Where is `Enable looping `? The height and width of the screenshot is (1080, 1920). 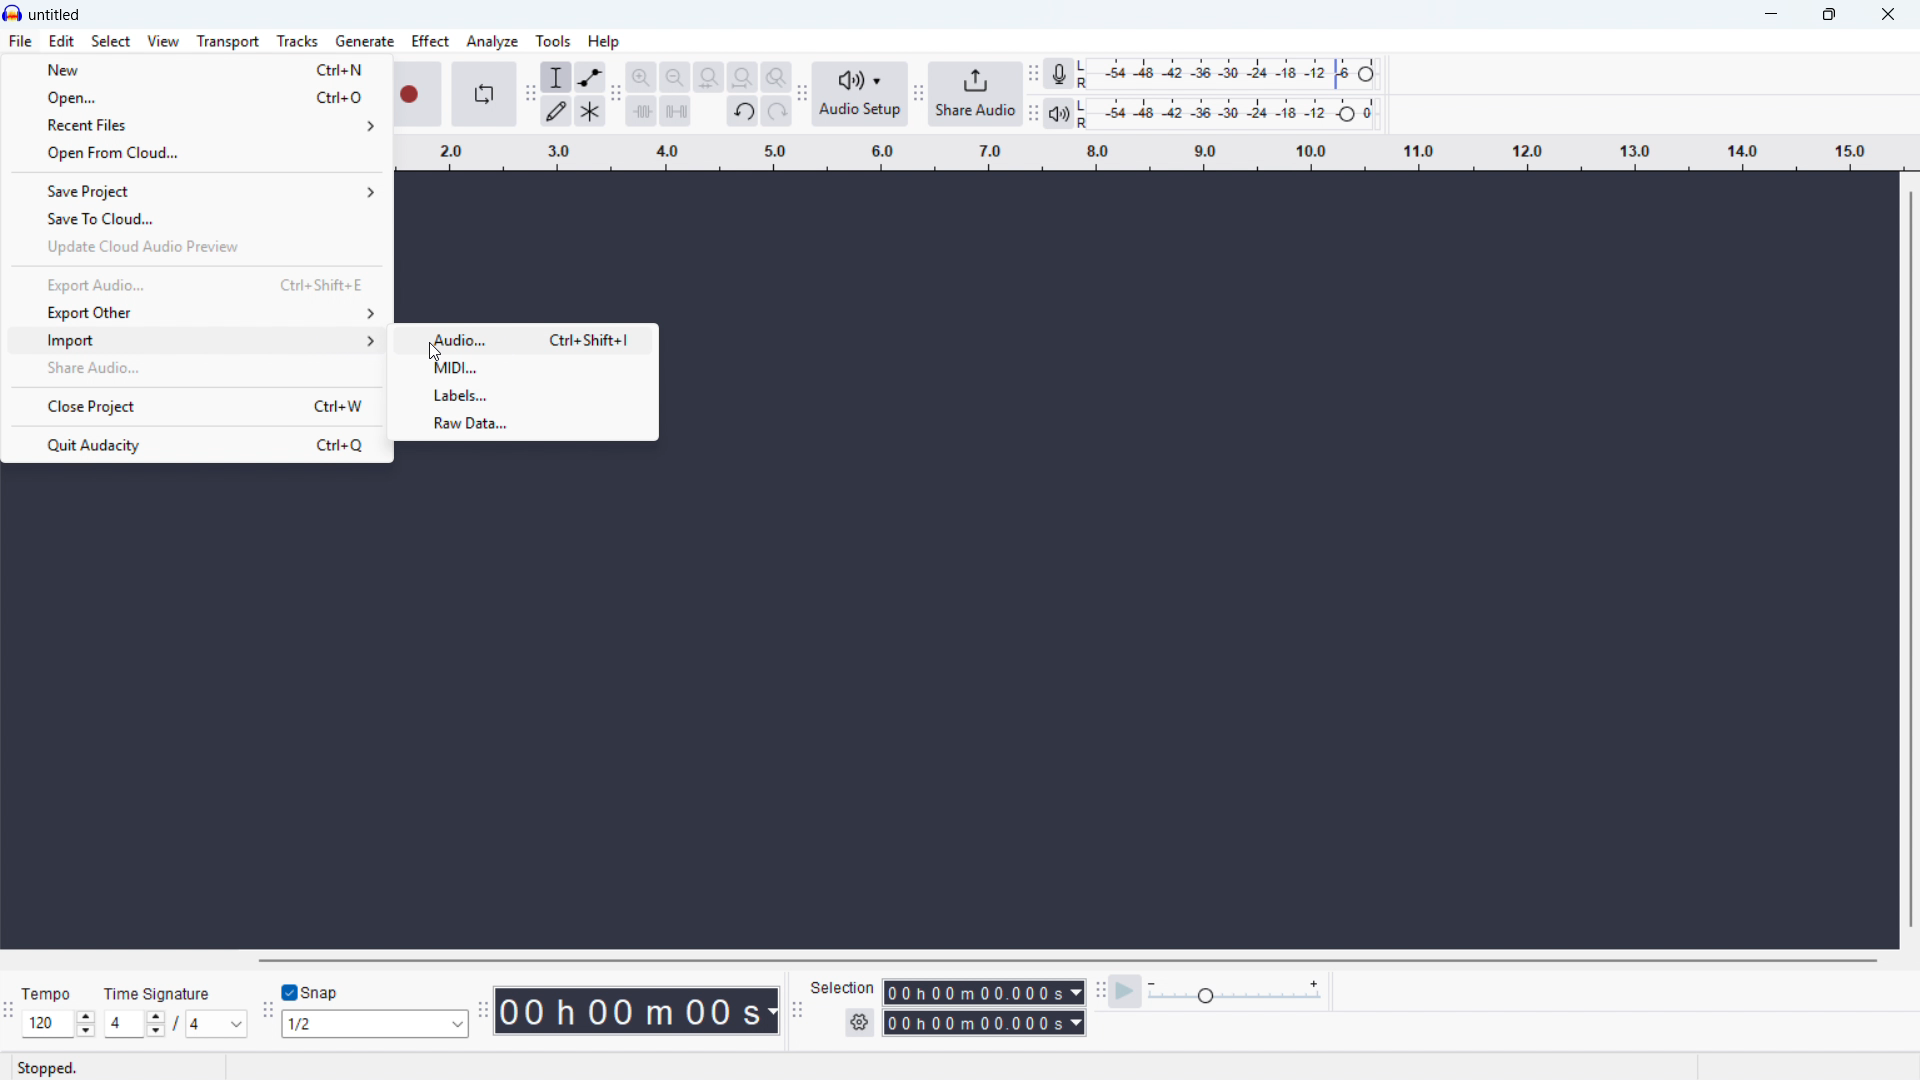
Enable looping  is located at coordinates (483, 94).